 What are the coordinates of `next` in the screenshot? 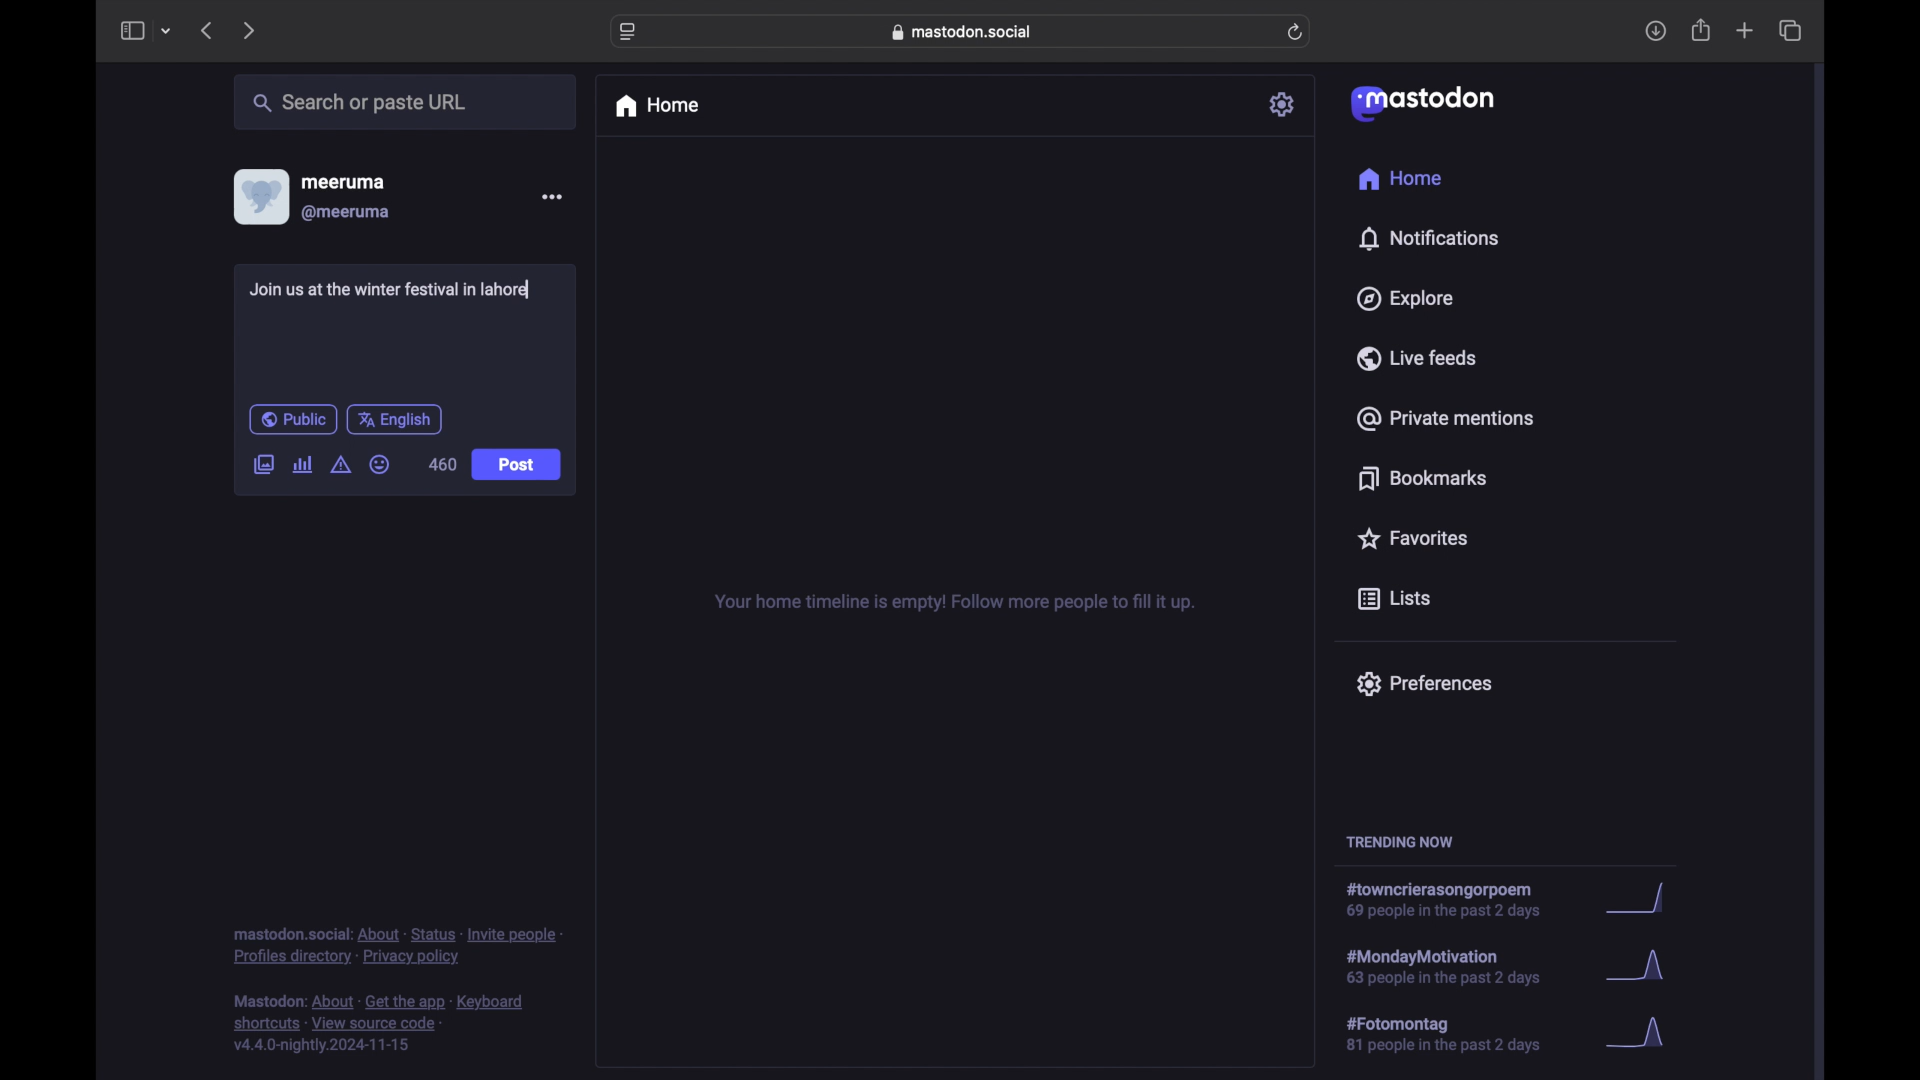 It's located at (251, 30).